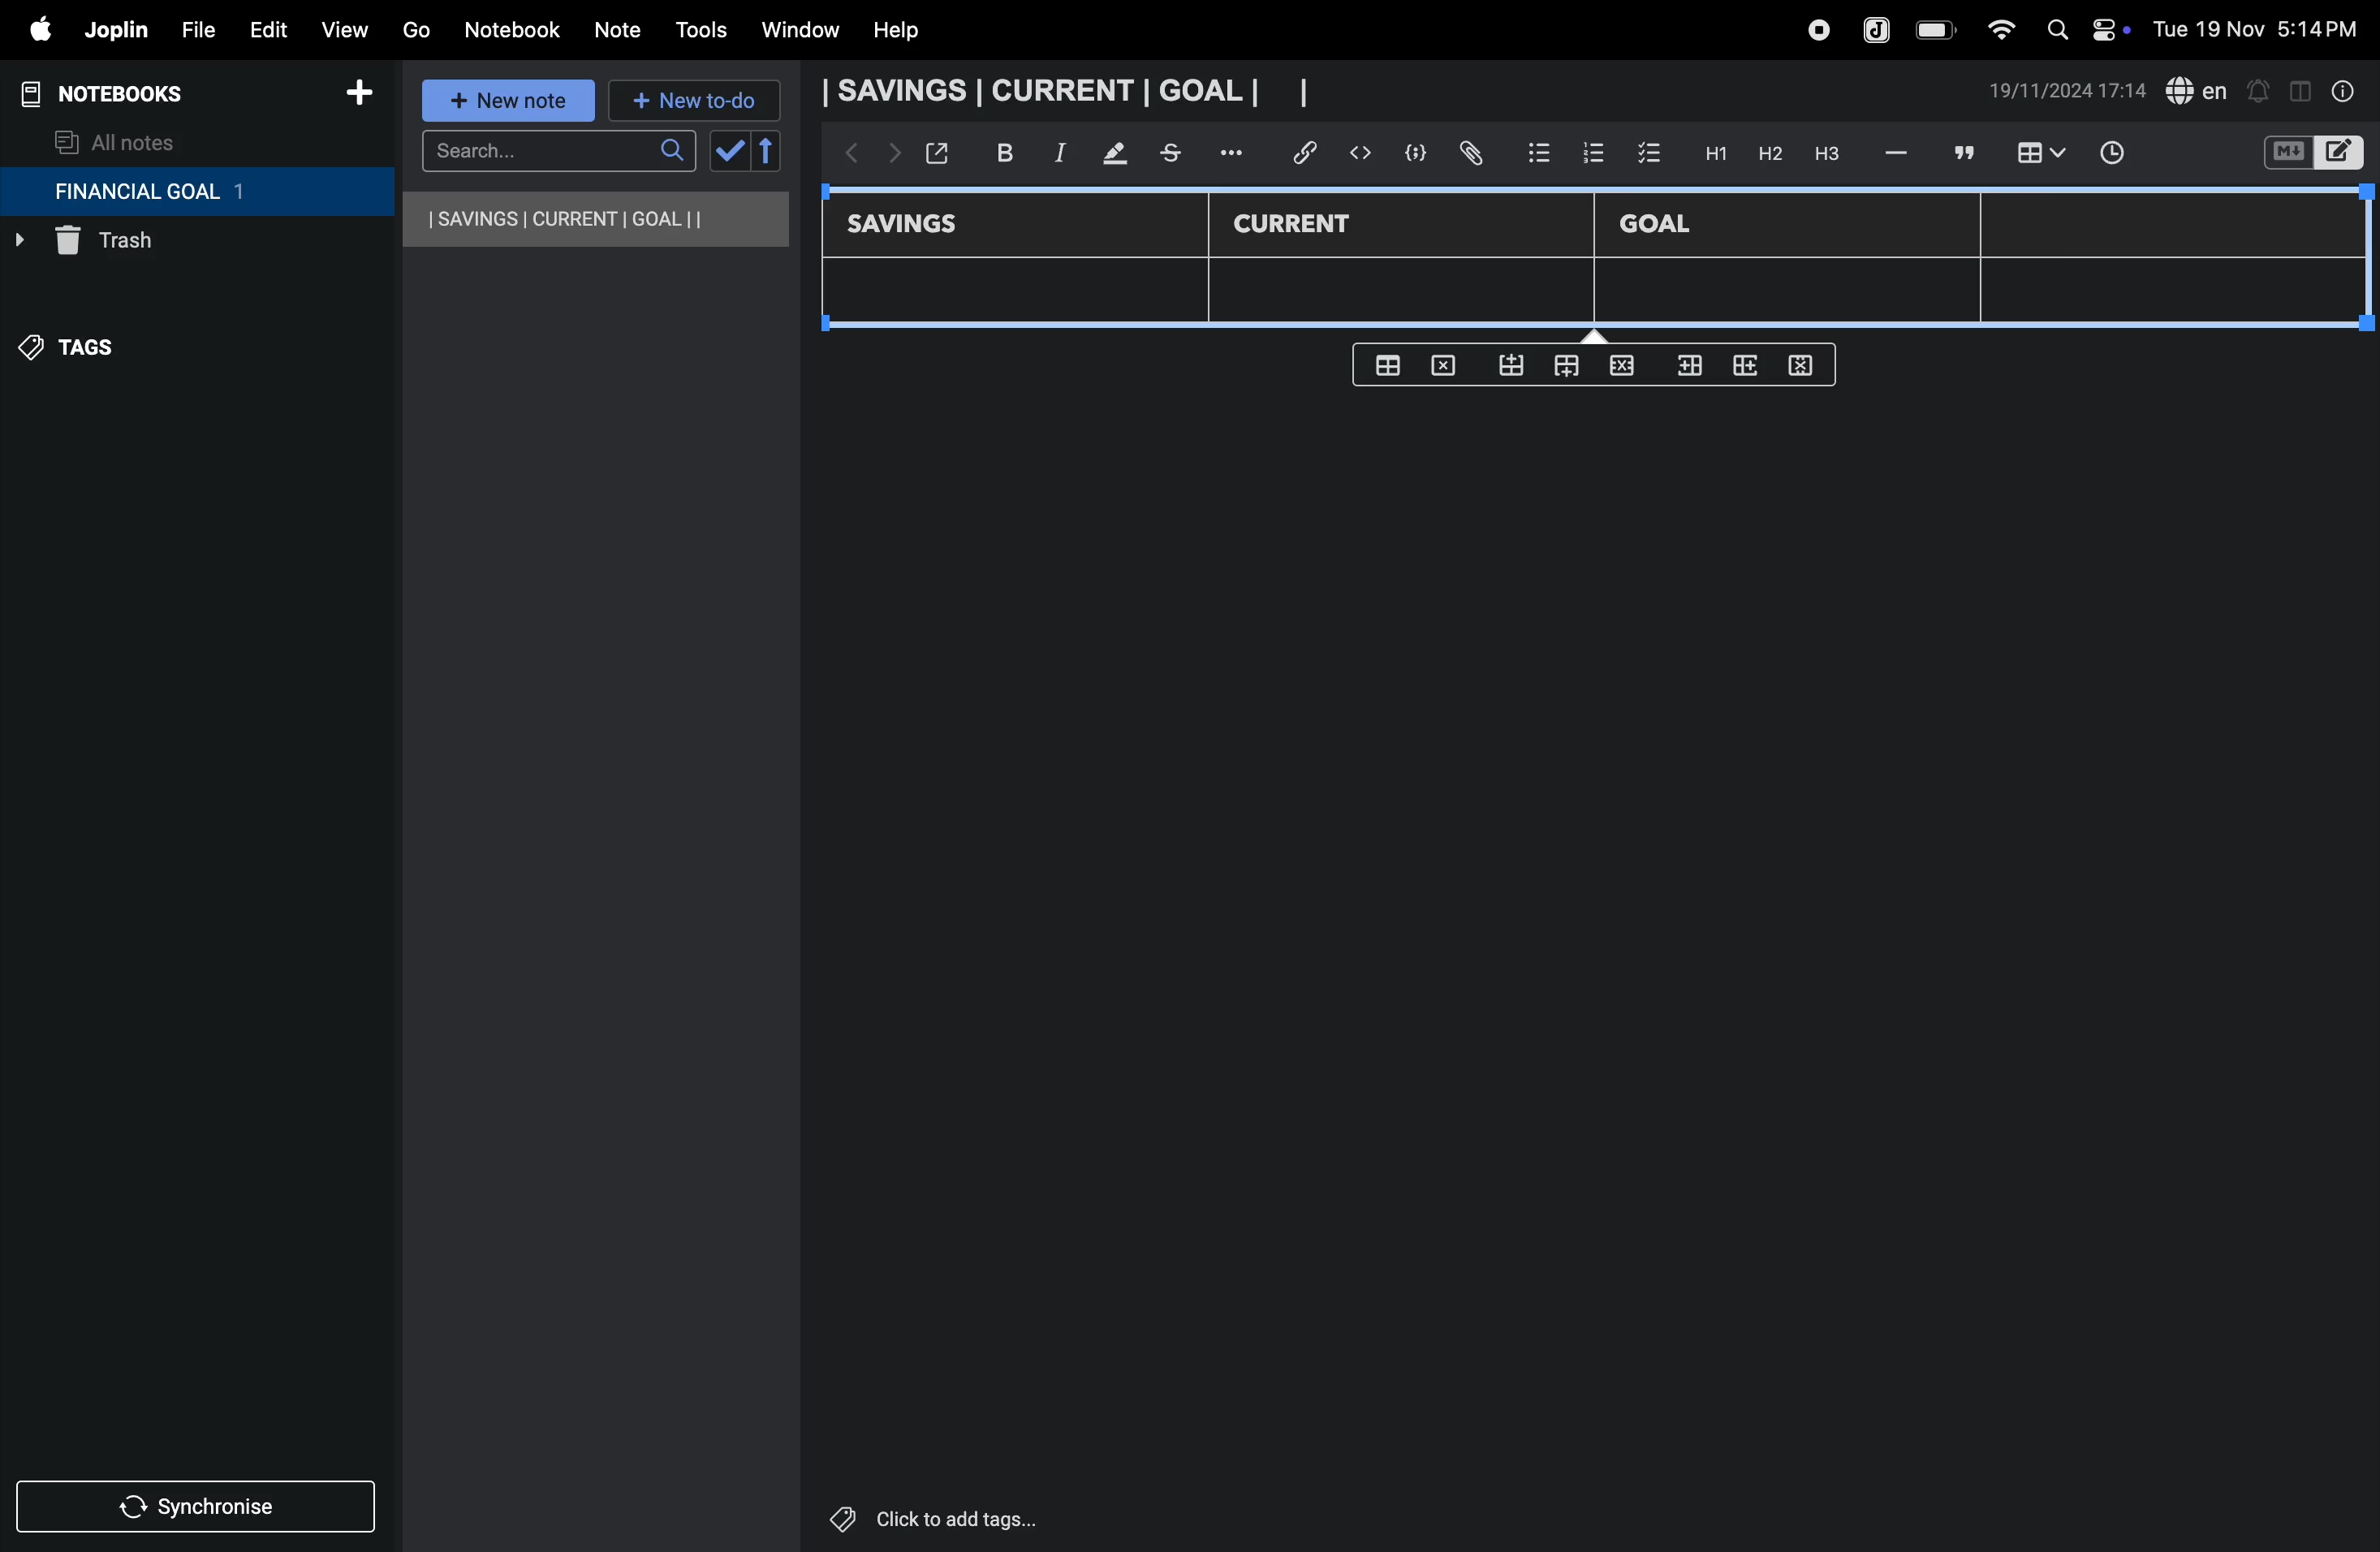 The image size is (2380, 1552). I want to click on info, so click(2345, 91).